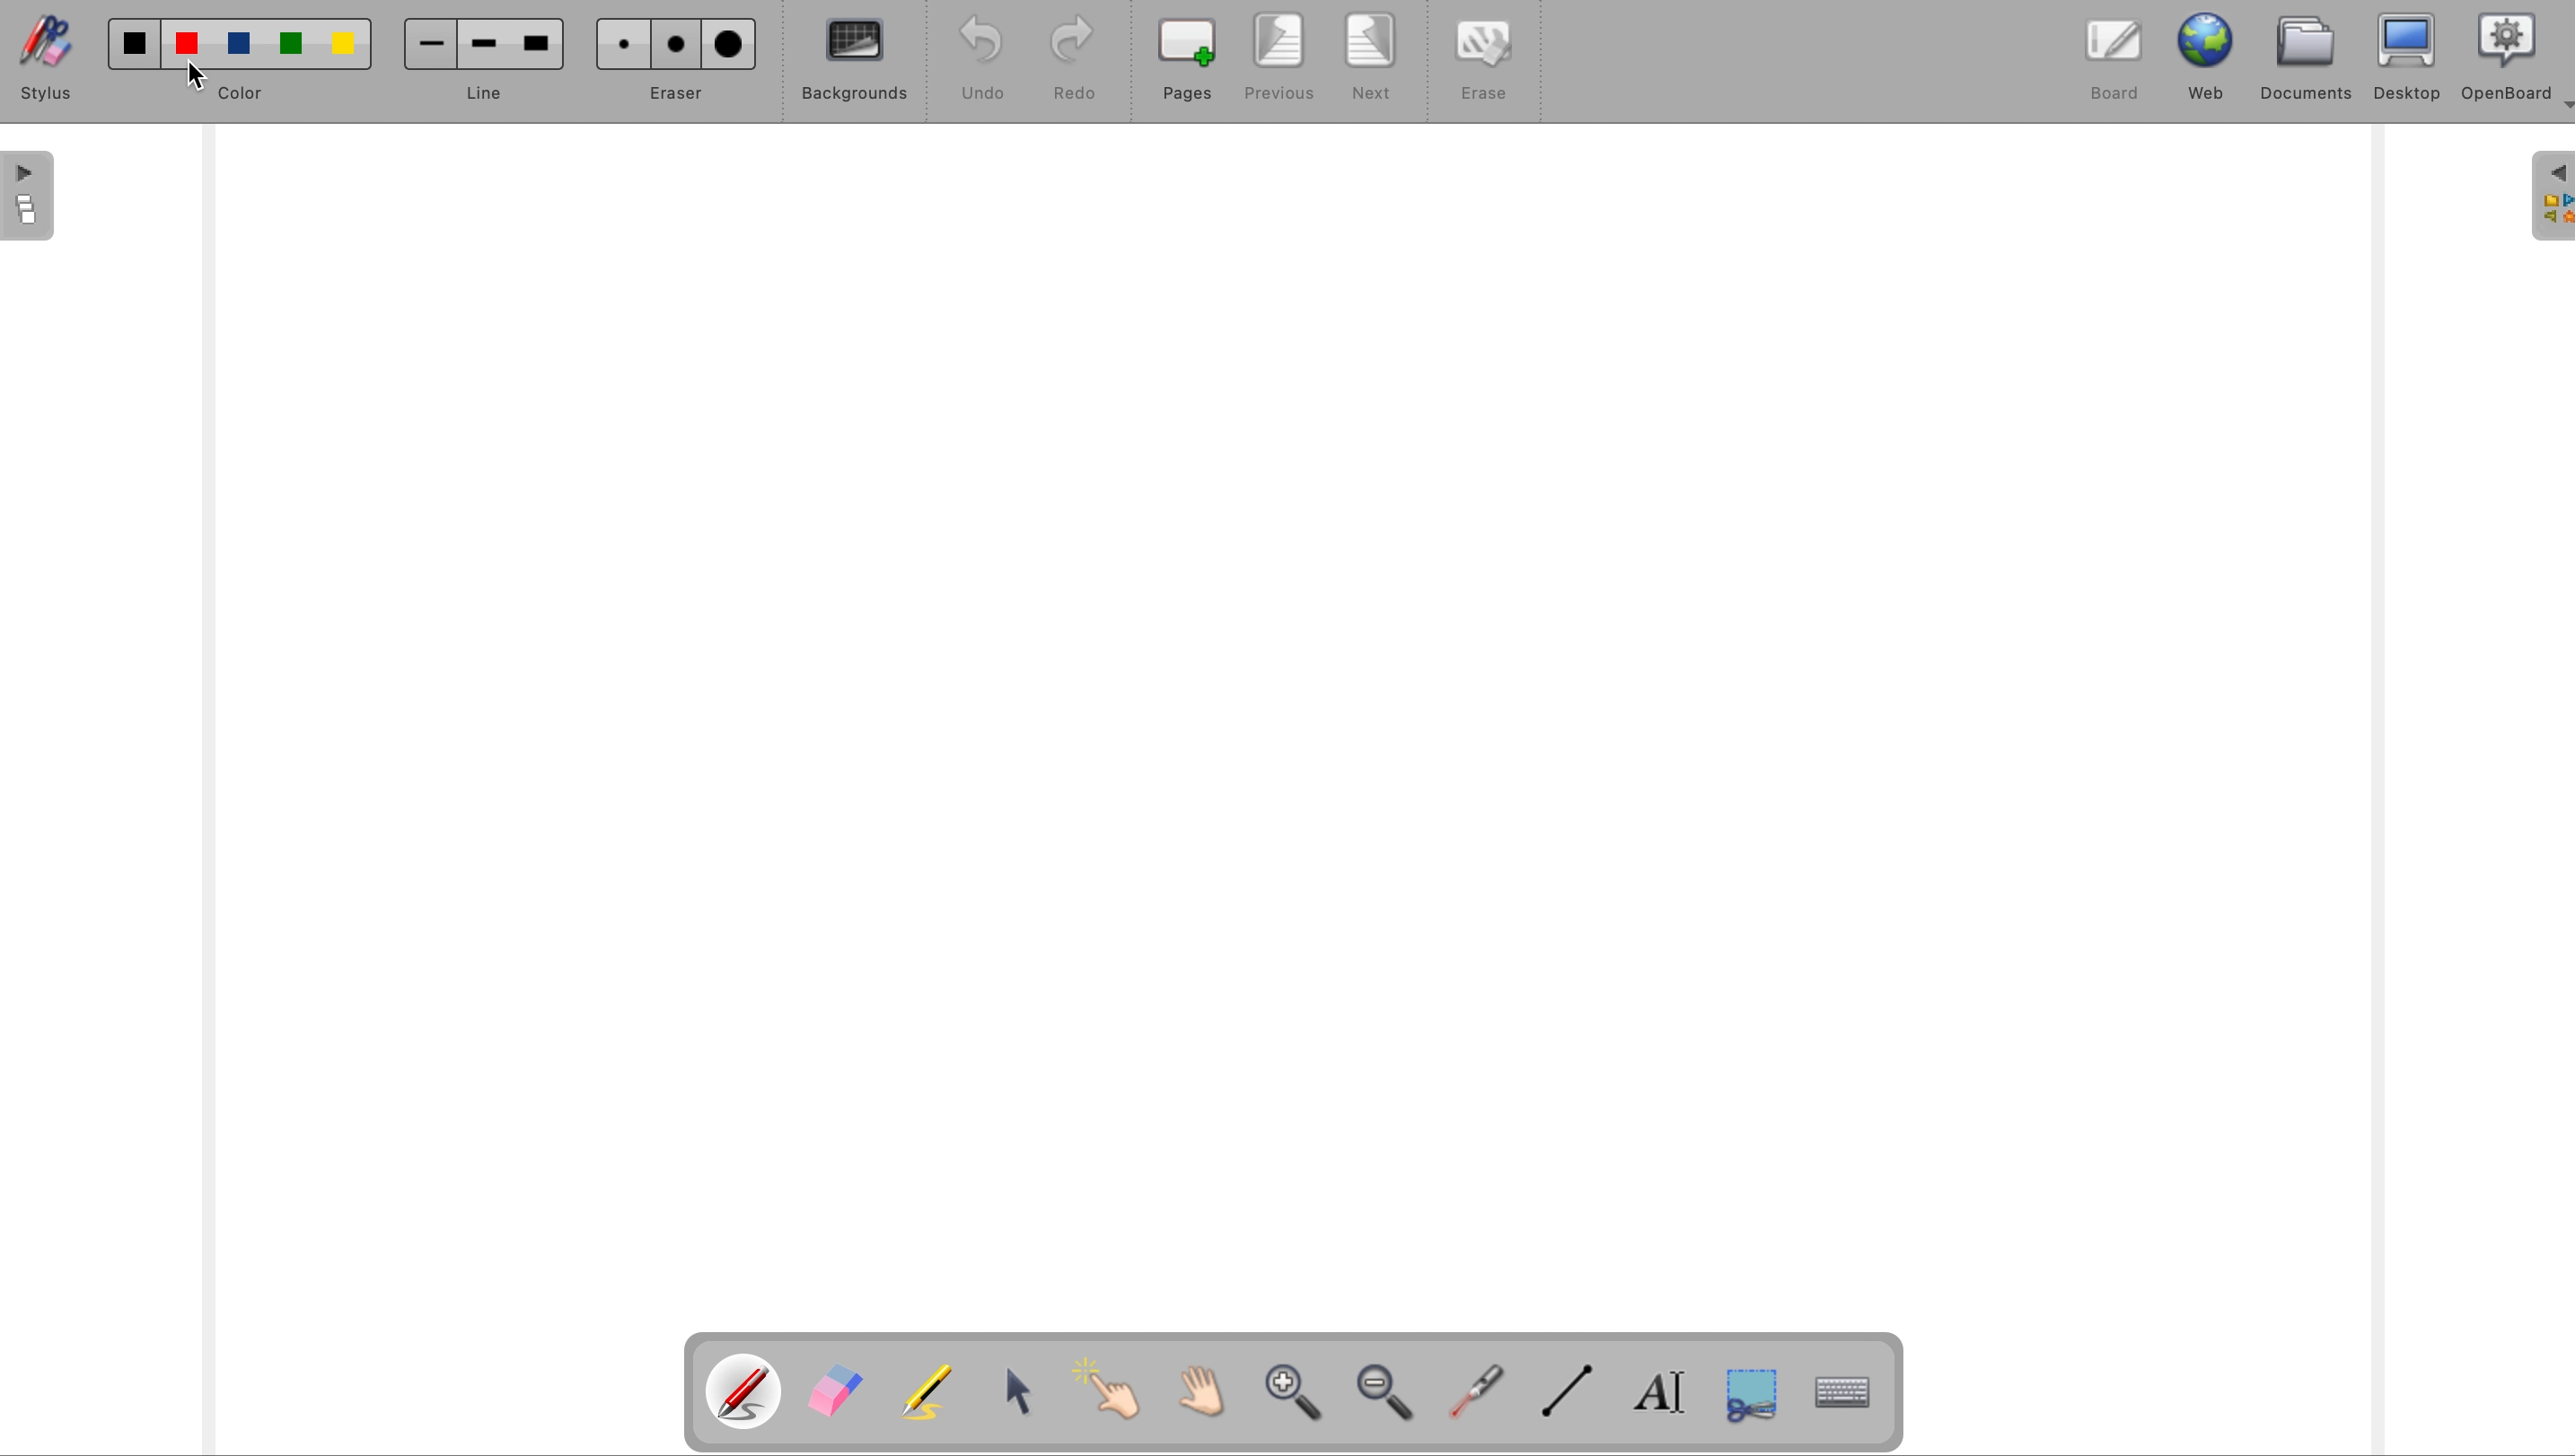 The width and height of the screenshot is (2575, 1456). Describe the element at coordinates (1194, 1393) in the screenshot. I see `scroll by hand` at that location.